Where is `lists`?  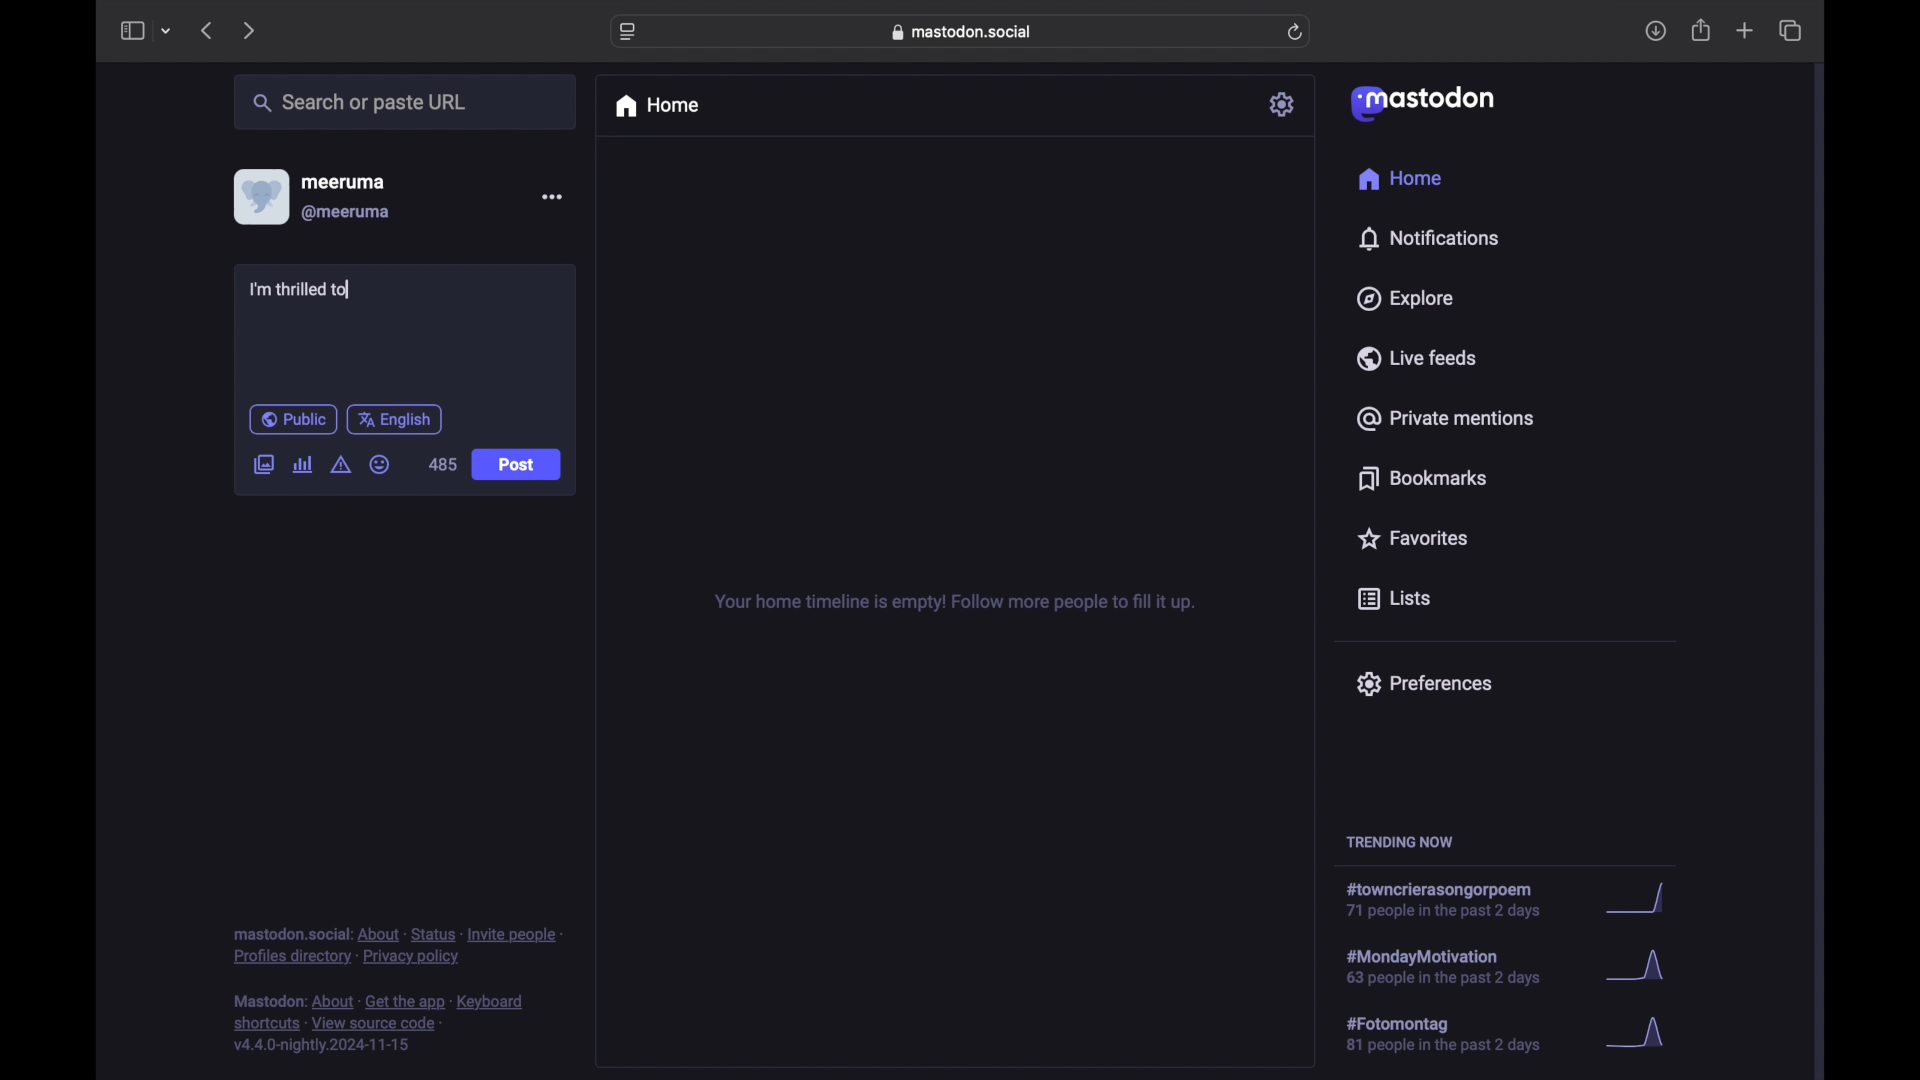
lists is located at coordinates (1394, 600).